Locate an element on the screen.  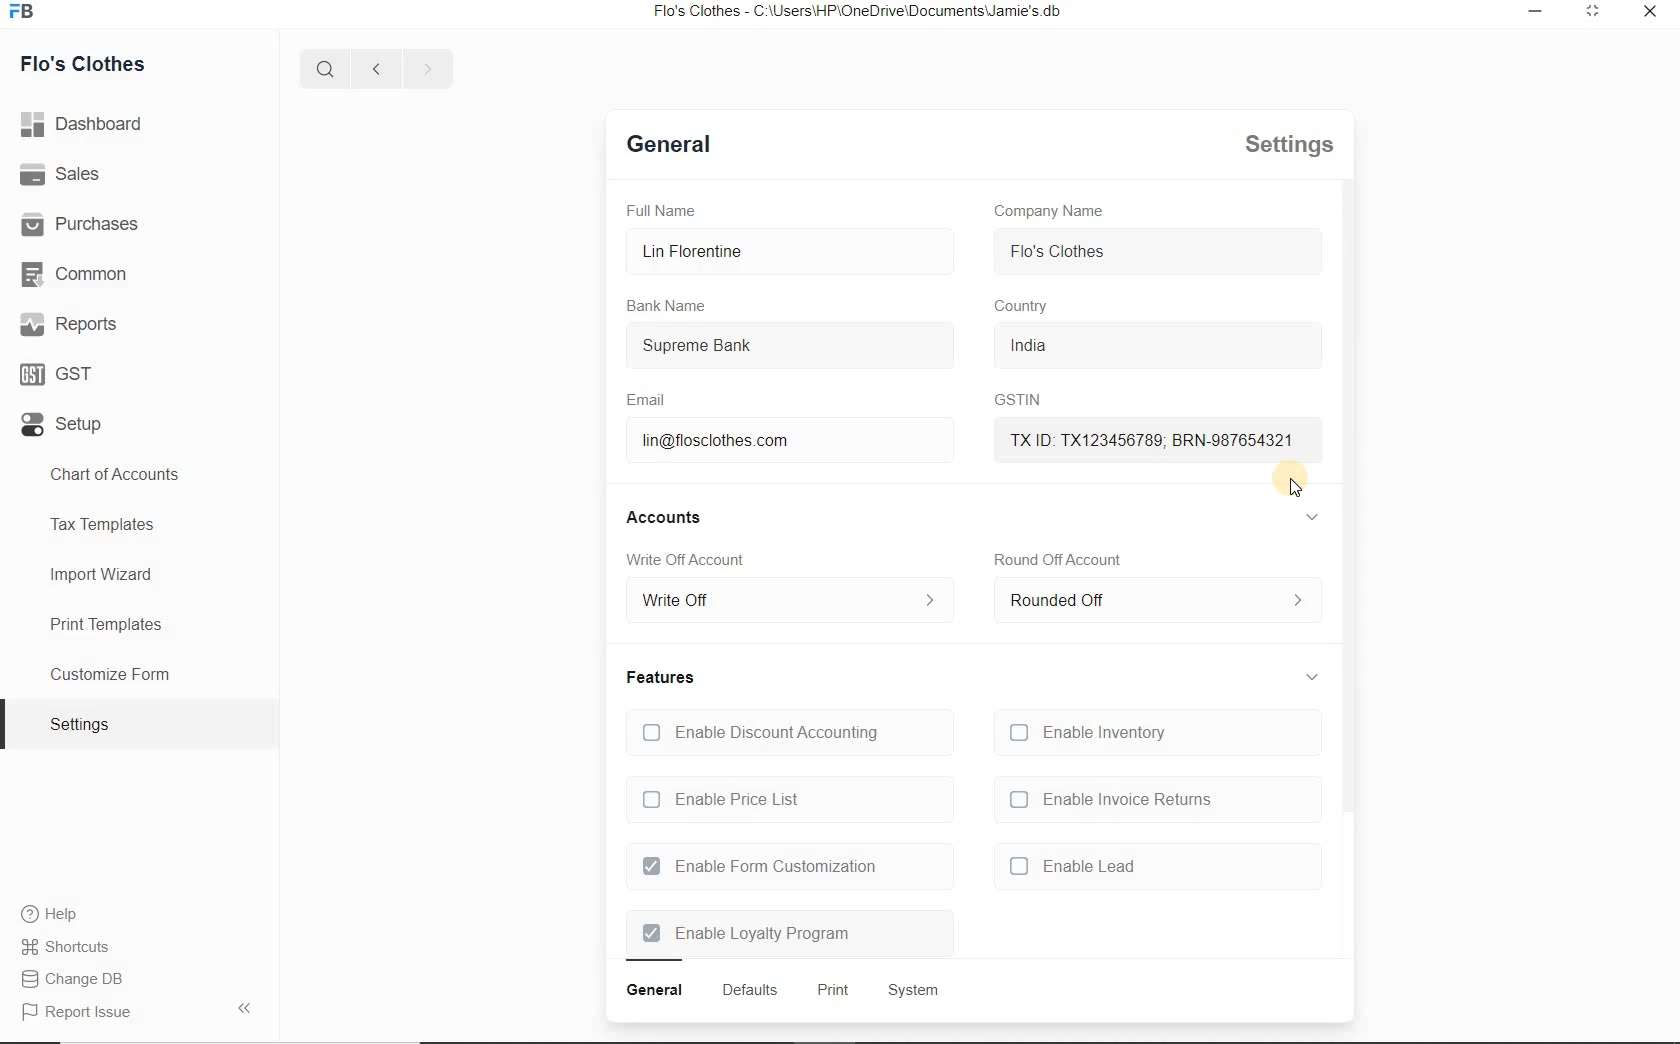
Change DB is located at coordinates (79, 946).